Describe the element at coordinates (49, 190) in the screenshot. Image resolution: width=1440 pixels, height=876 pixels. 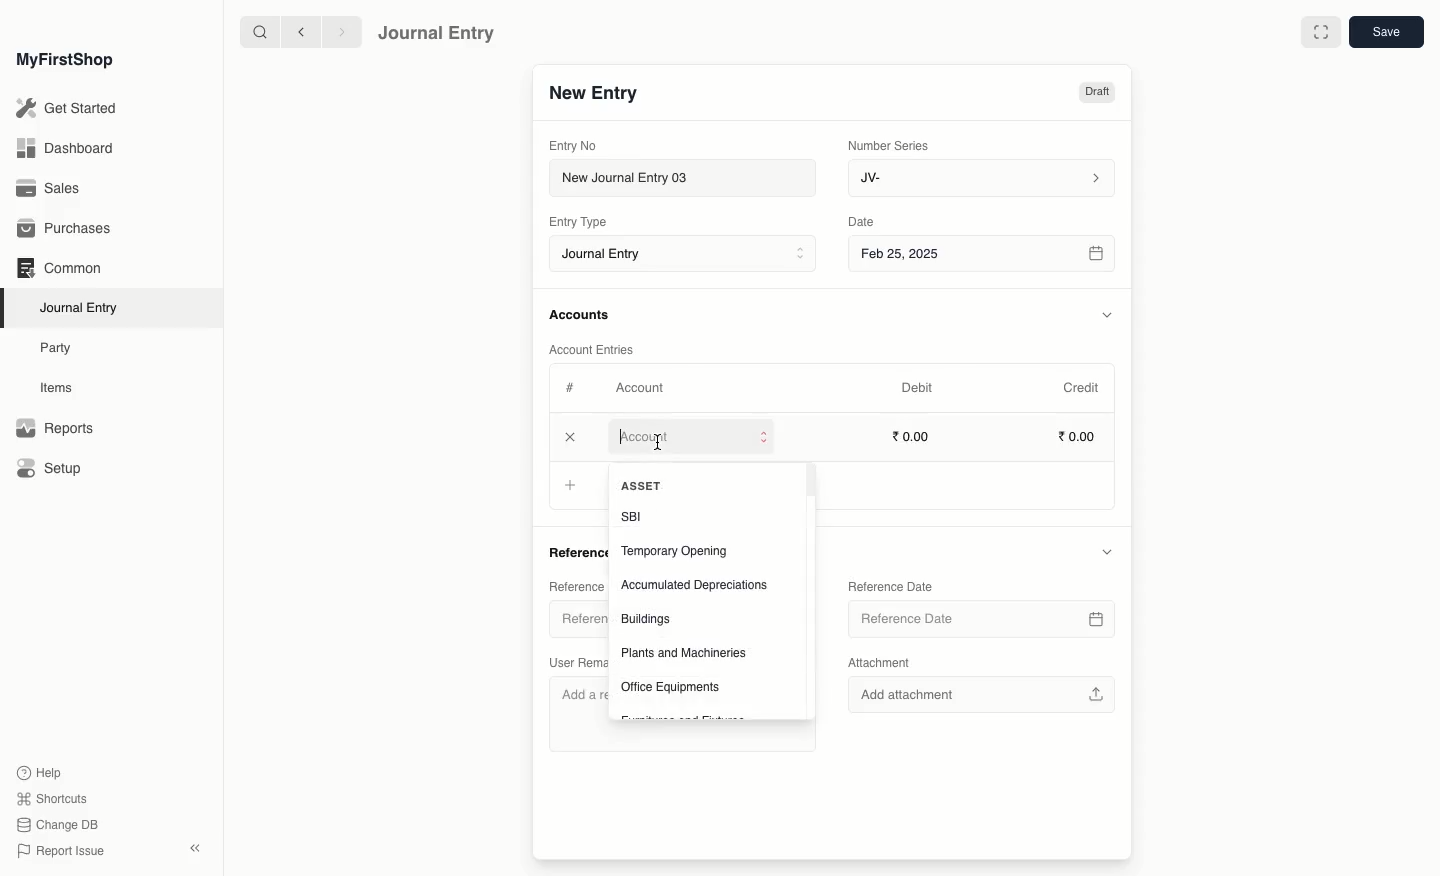
I see `Sales` at that location.